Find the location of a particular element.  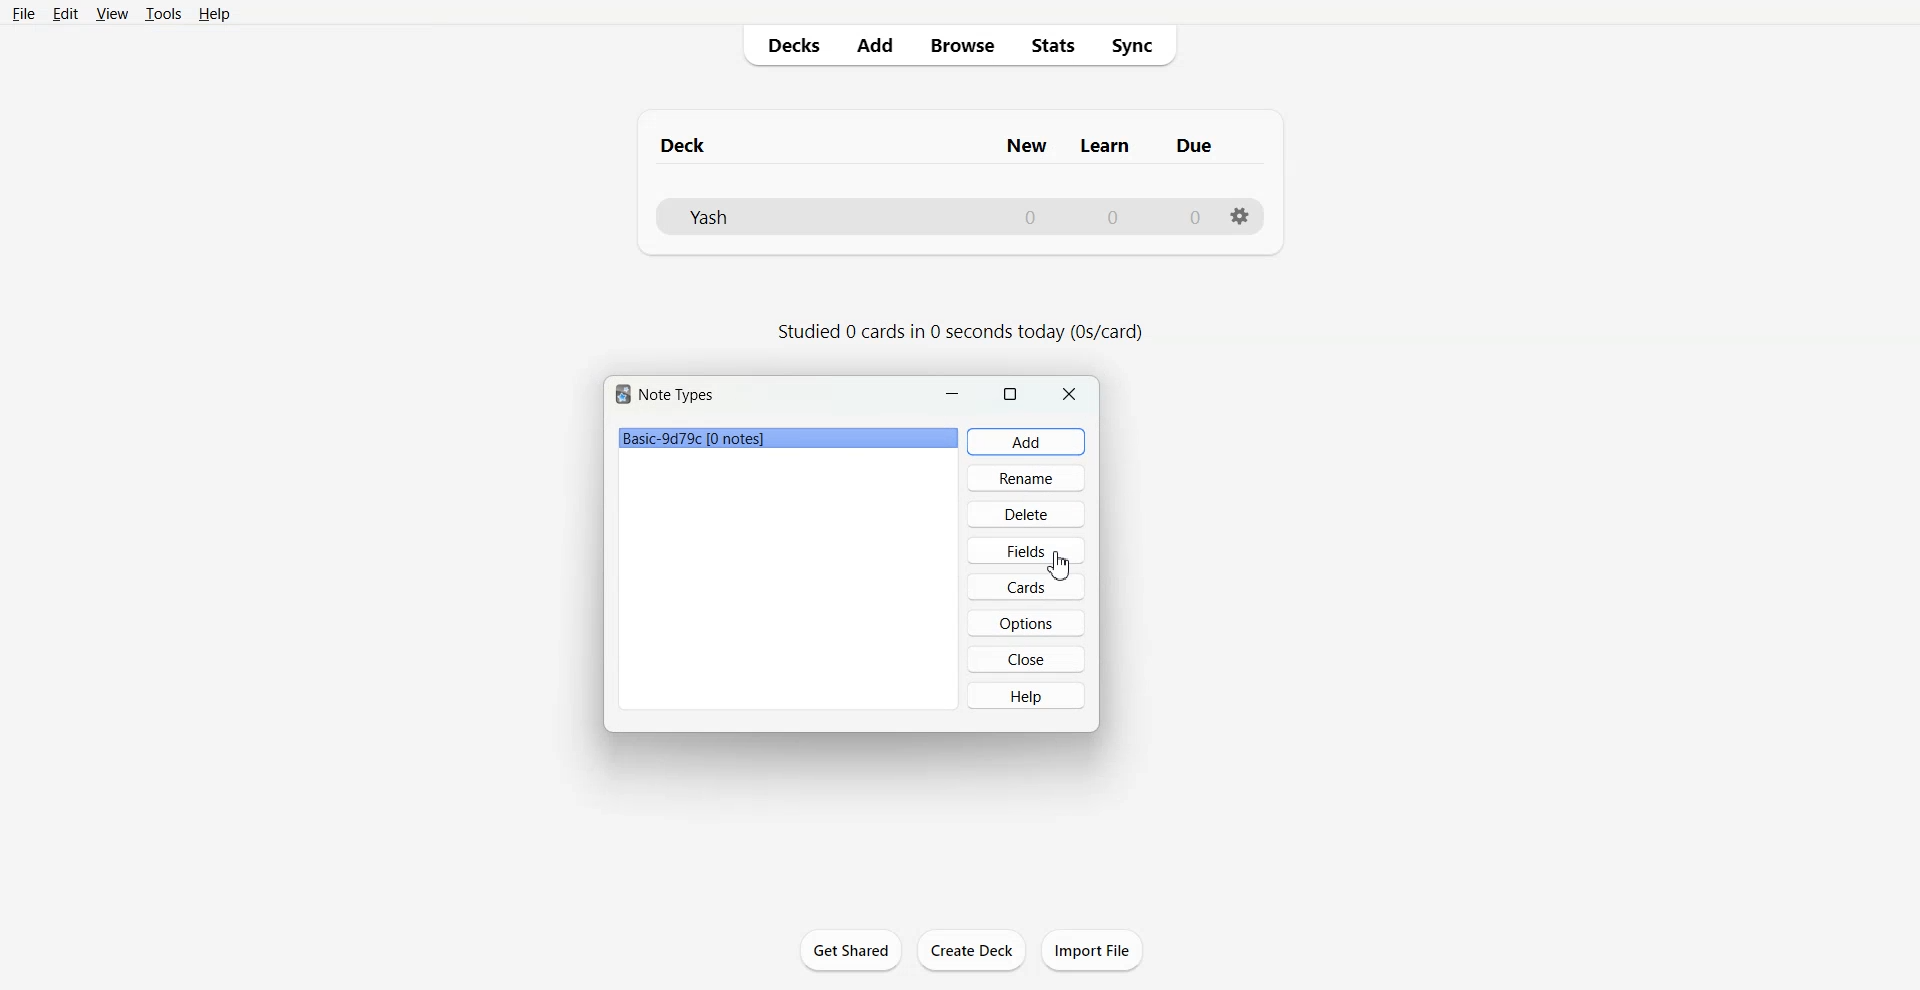

Add is located at coordinates (1026, 441).